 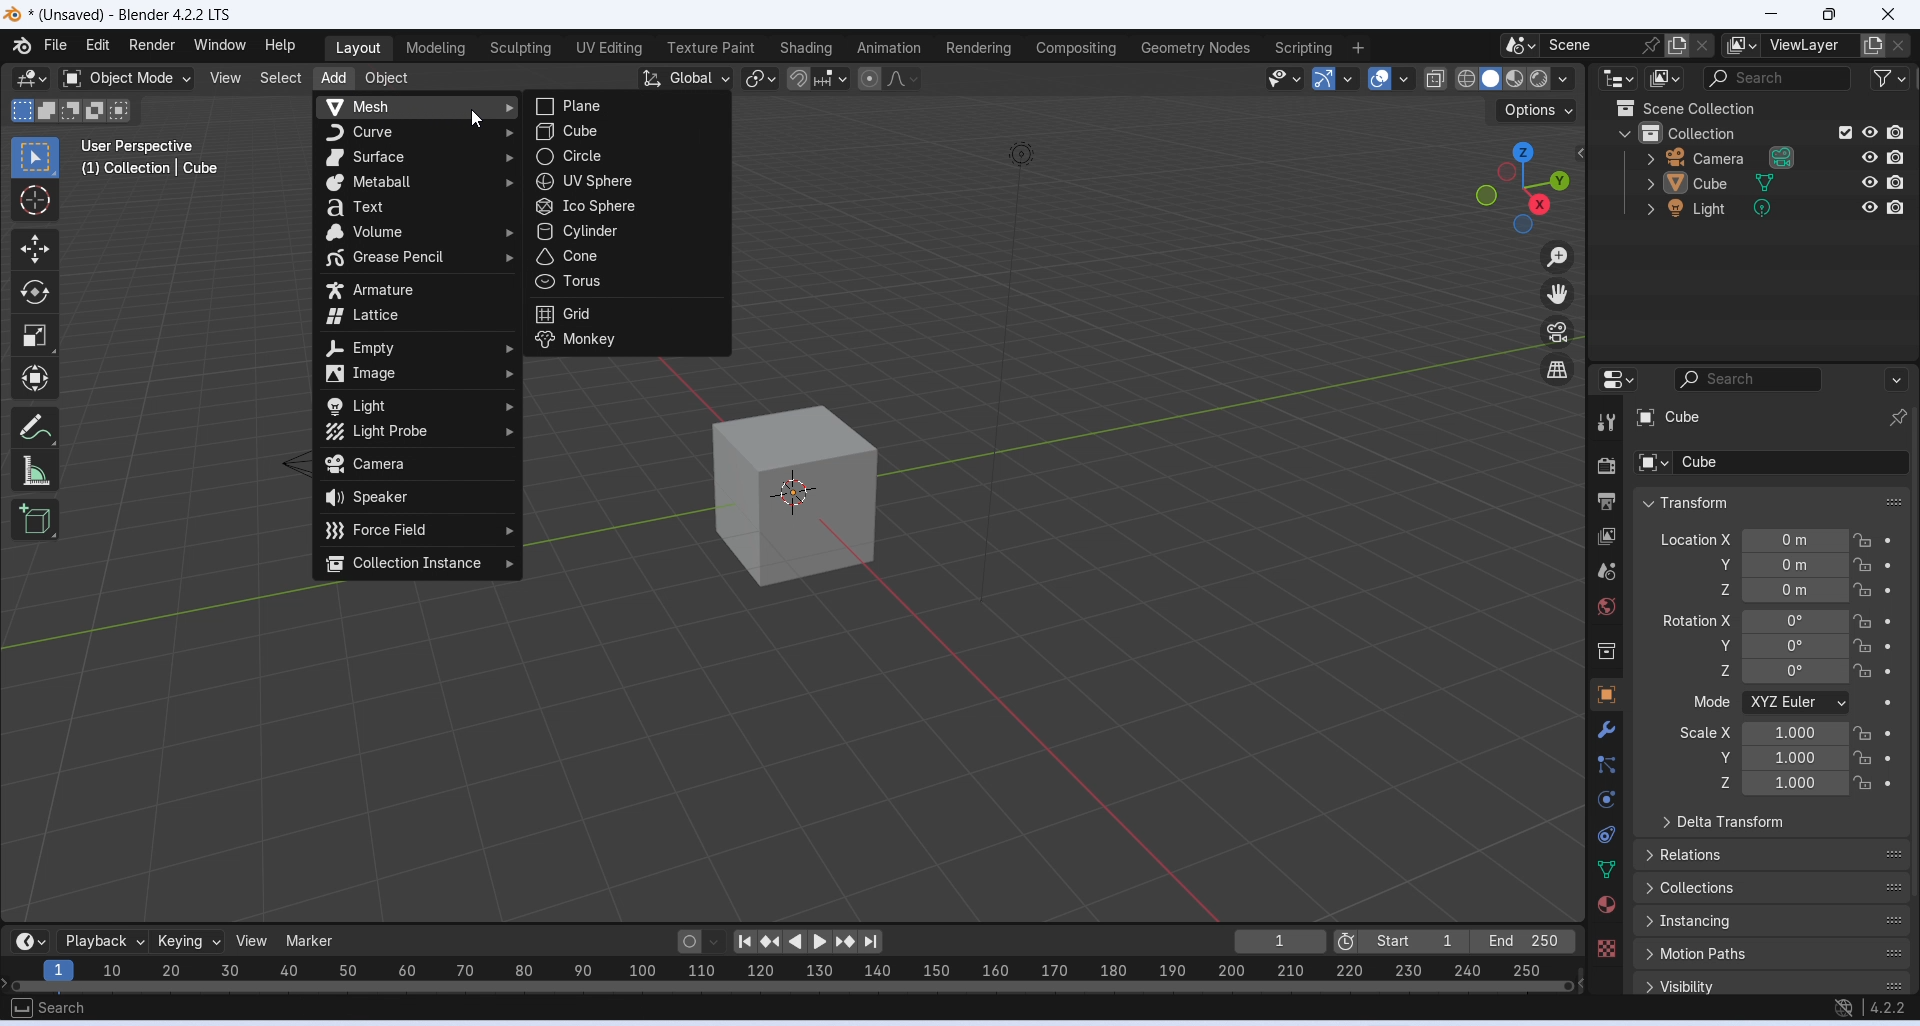 I want to click on toggle xrays, so click(x=1436, y=79).